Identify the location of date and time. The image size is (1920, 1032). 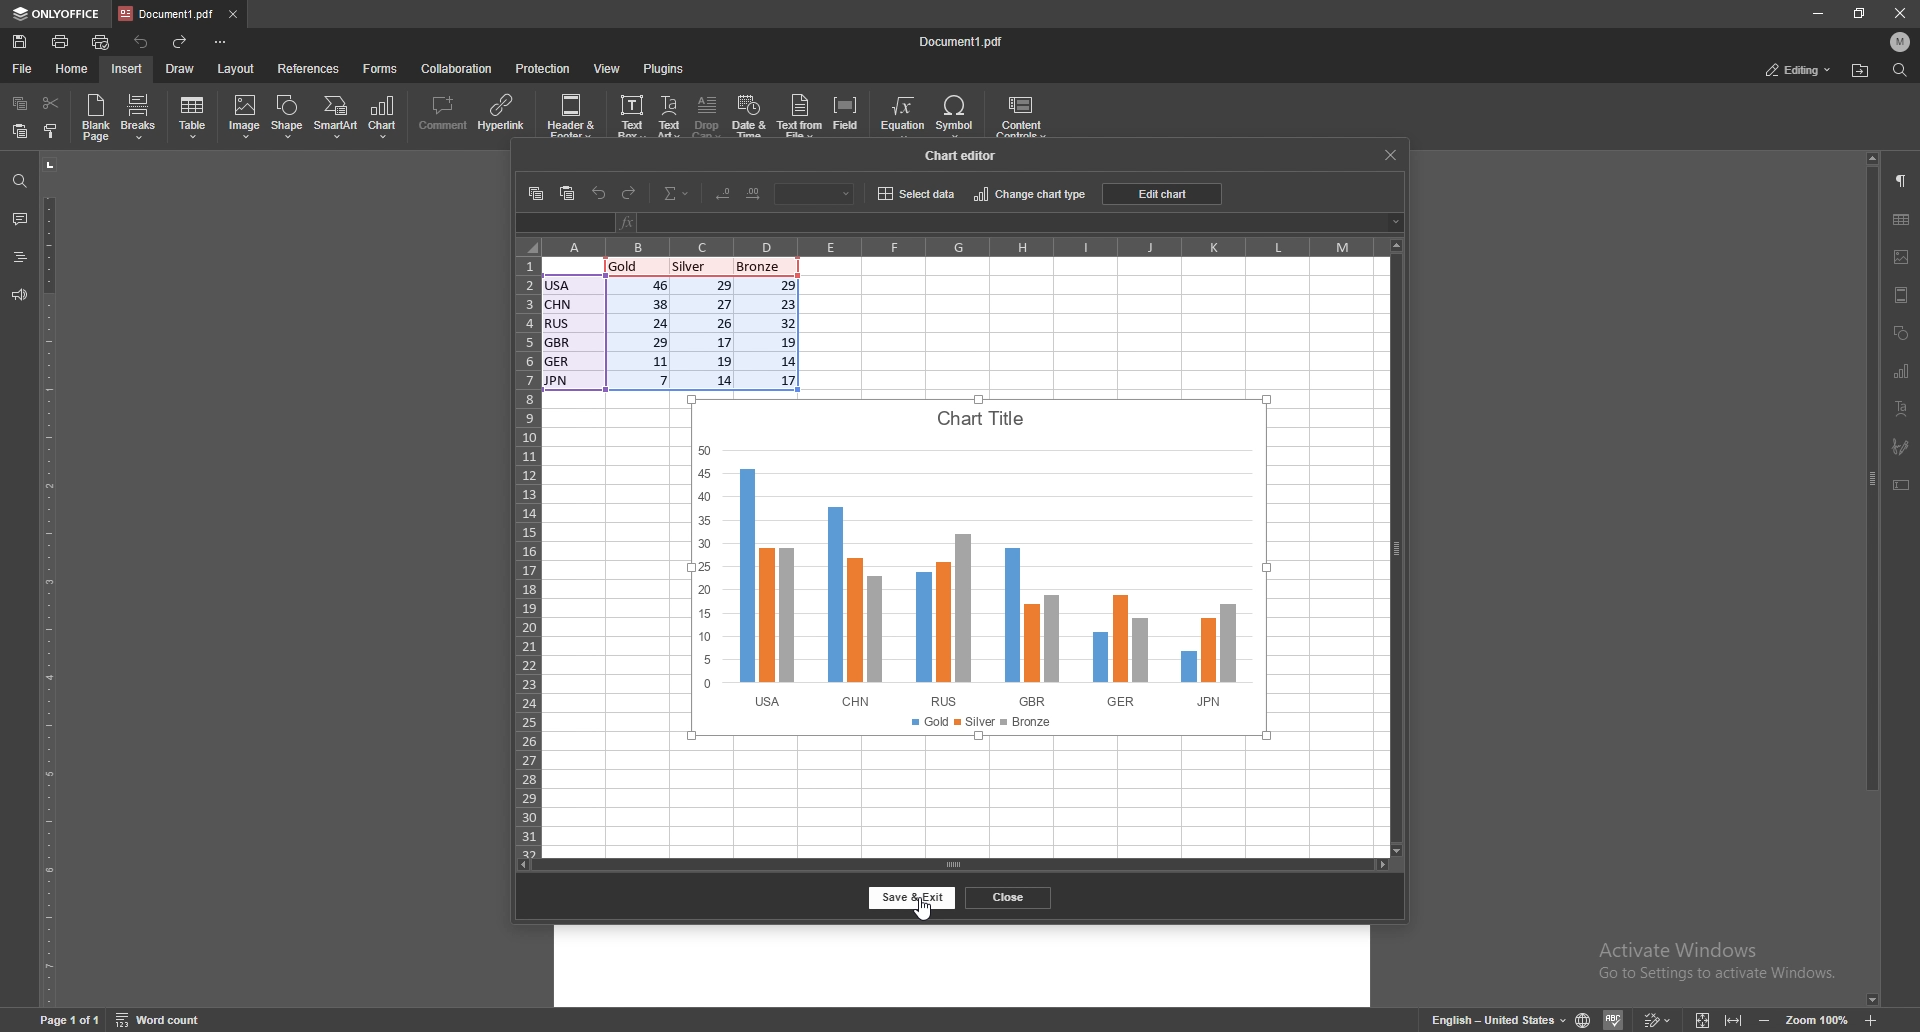
(574, 117).